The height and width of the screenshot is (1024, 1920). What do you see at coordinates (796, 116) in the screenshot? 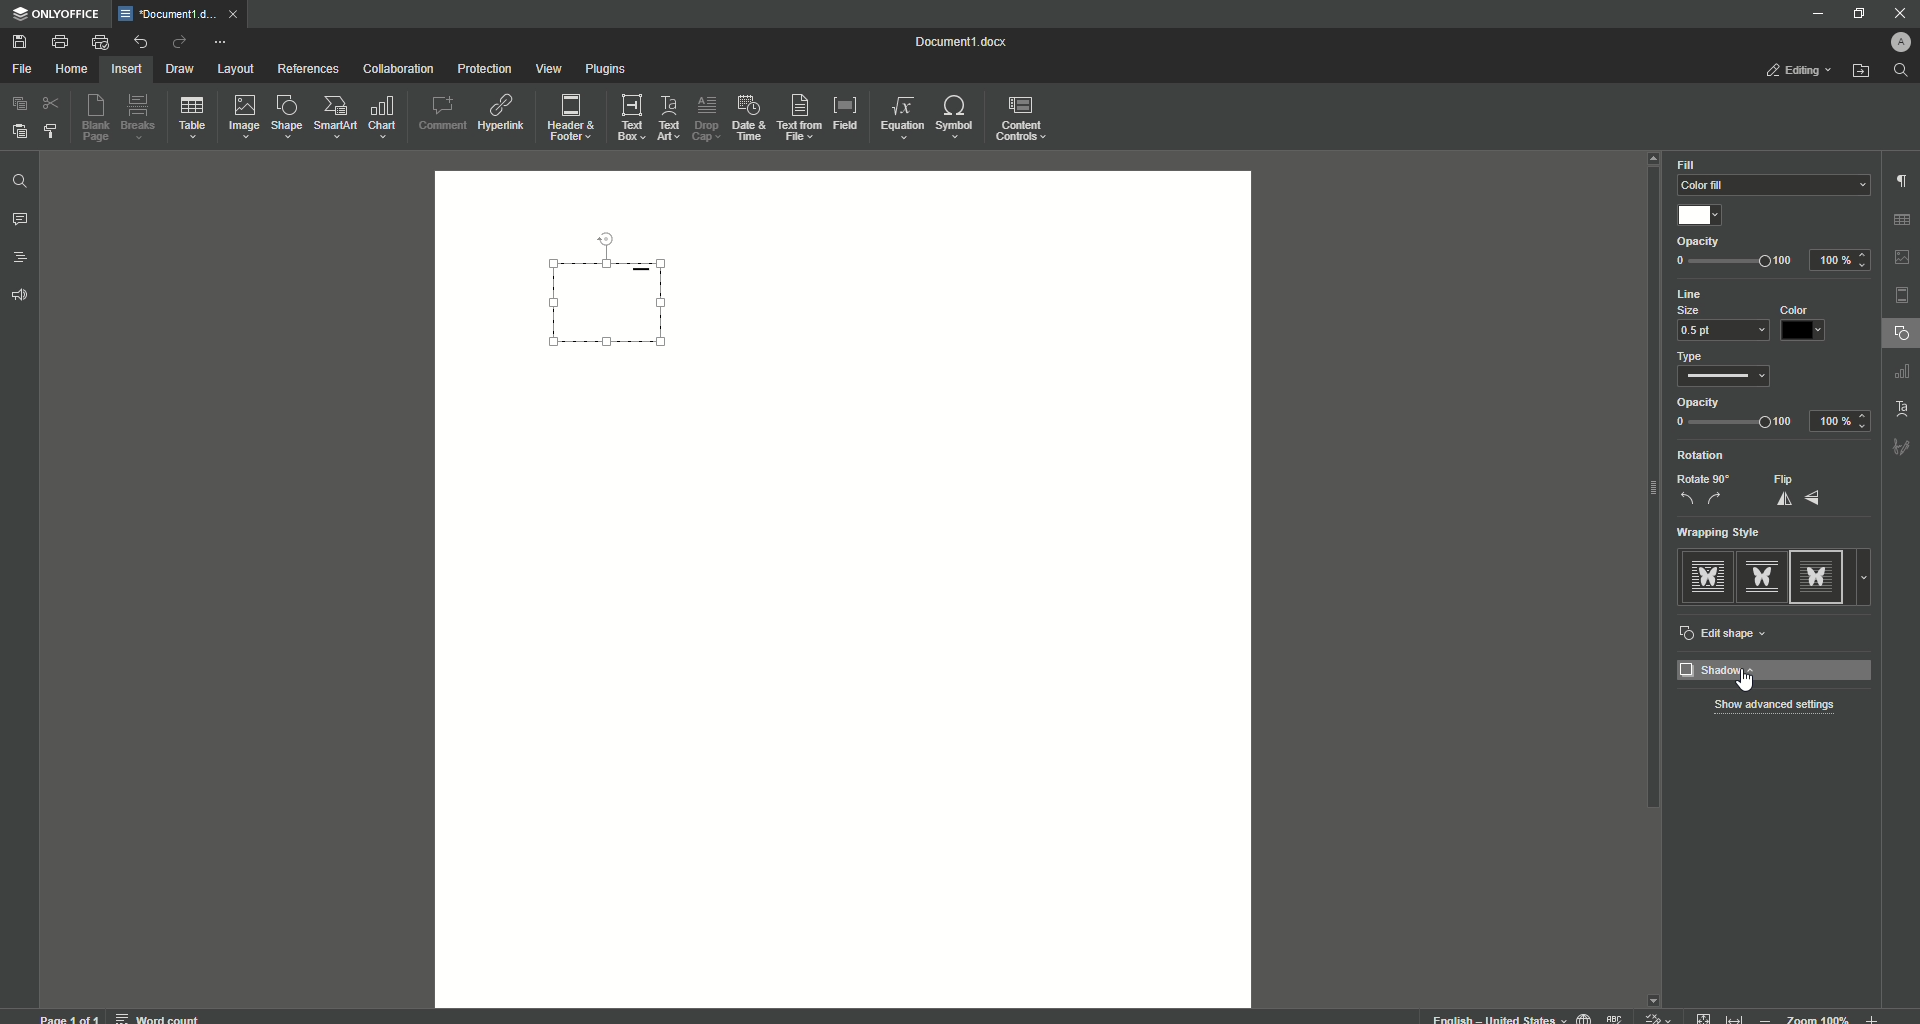
I see `Text From File` at bounding box center [796, 116].